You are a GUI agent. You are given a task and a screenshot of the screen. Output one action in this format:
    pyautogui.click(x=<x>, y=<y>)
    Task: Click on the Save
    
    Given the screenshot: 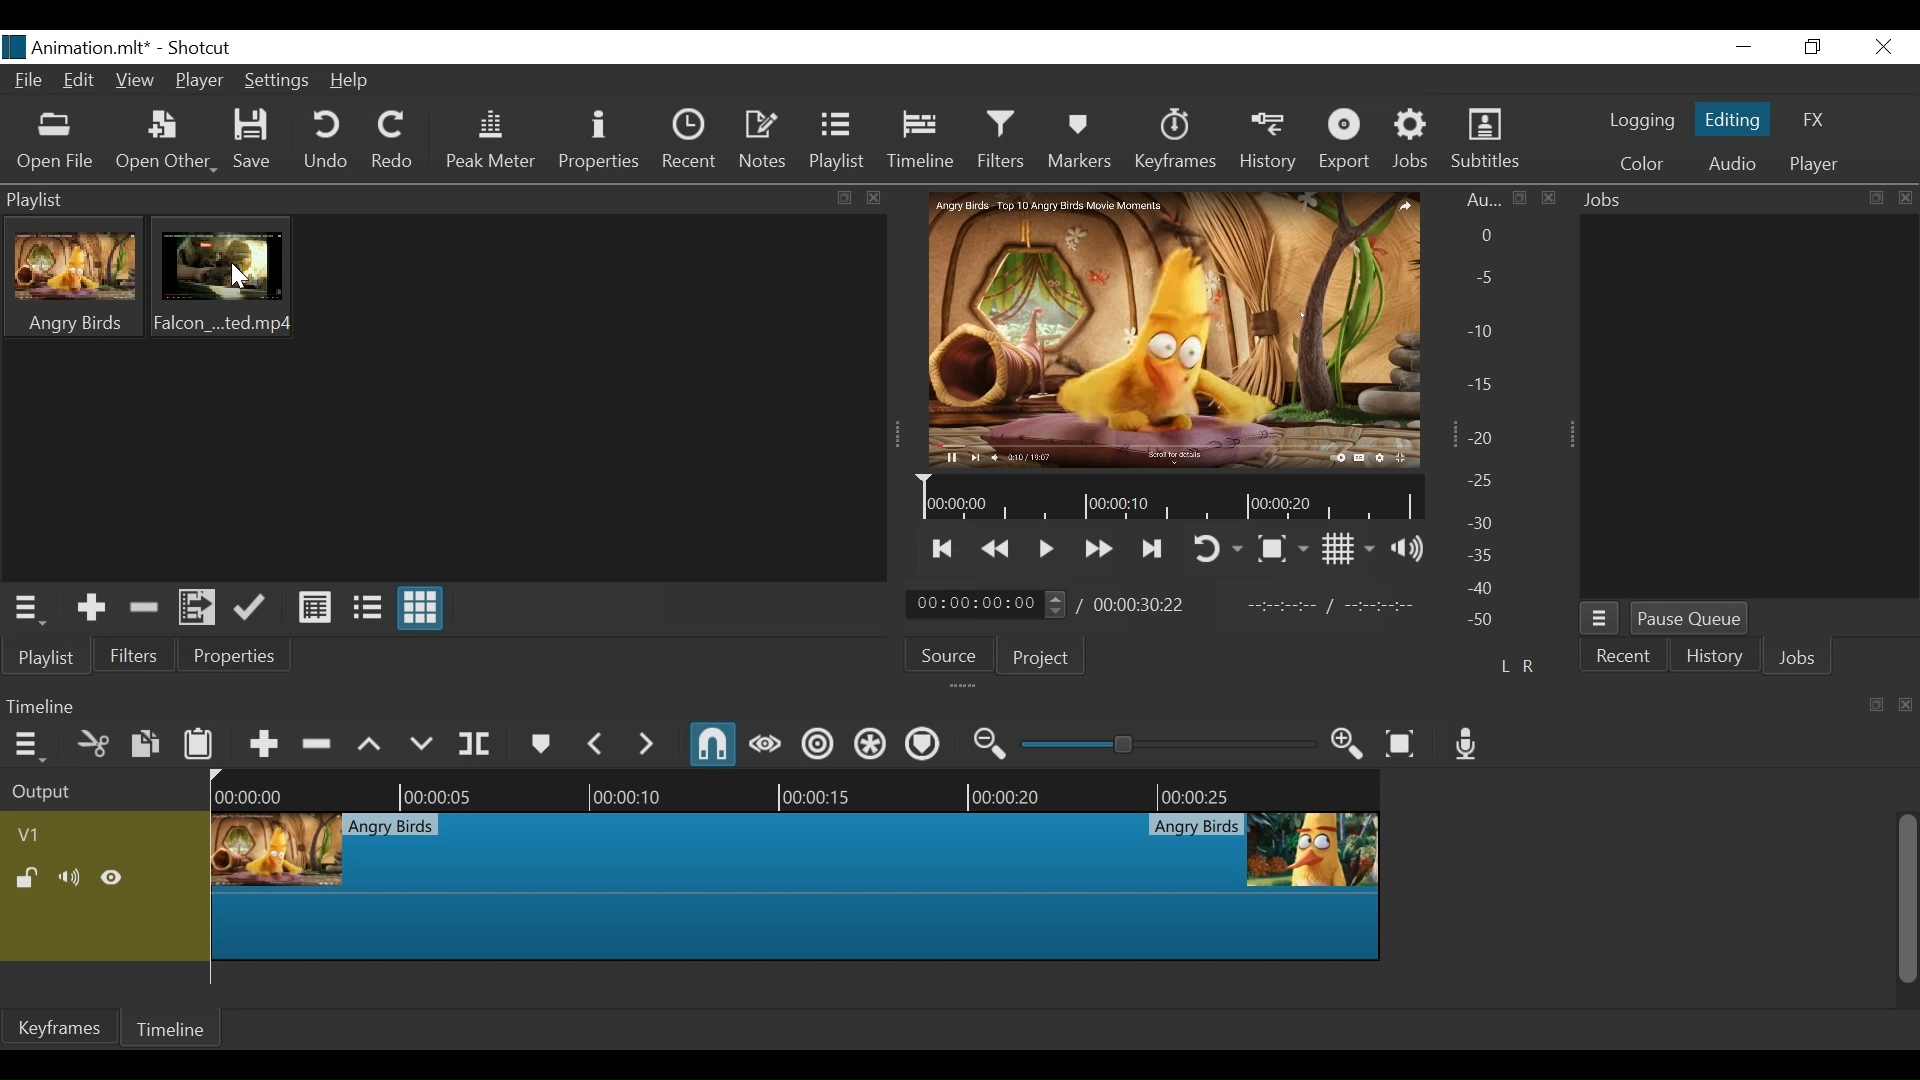 What is the action you would take?
    pyautogui.click(x=254, y=140)
    